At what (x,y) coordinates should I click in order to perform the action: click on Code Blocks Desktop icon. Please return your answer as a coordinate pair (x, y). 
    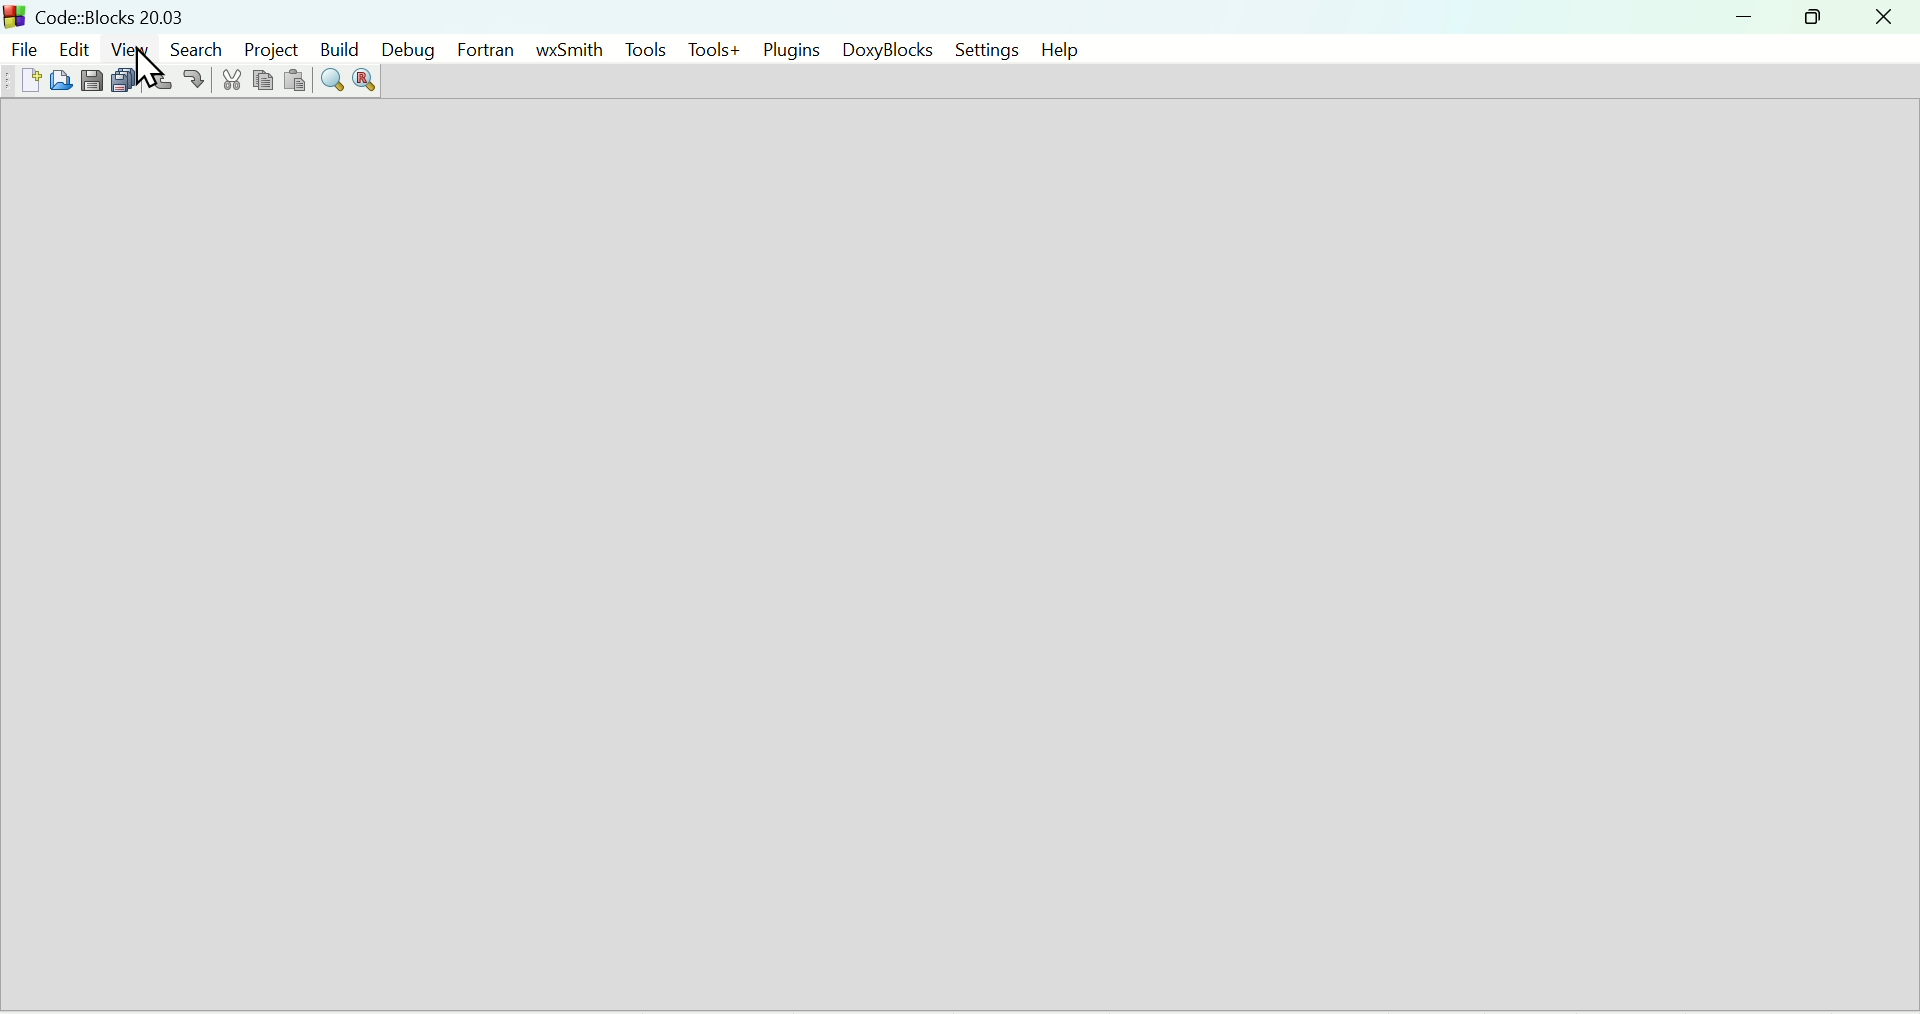
    Looking at the image, I should click on (16, 15).